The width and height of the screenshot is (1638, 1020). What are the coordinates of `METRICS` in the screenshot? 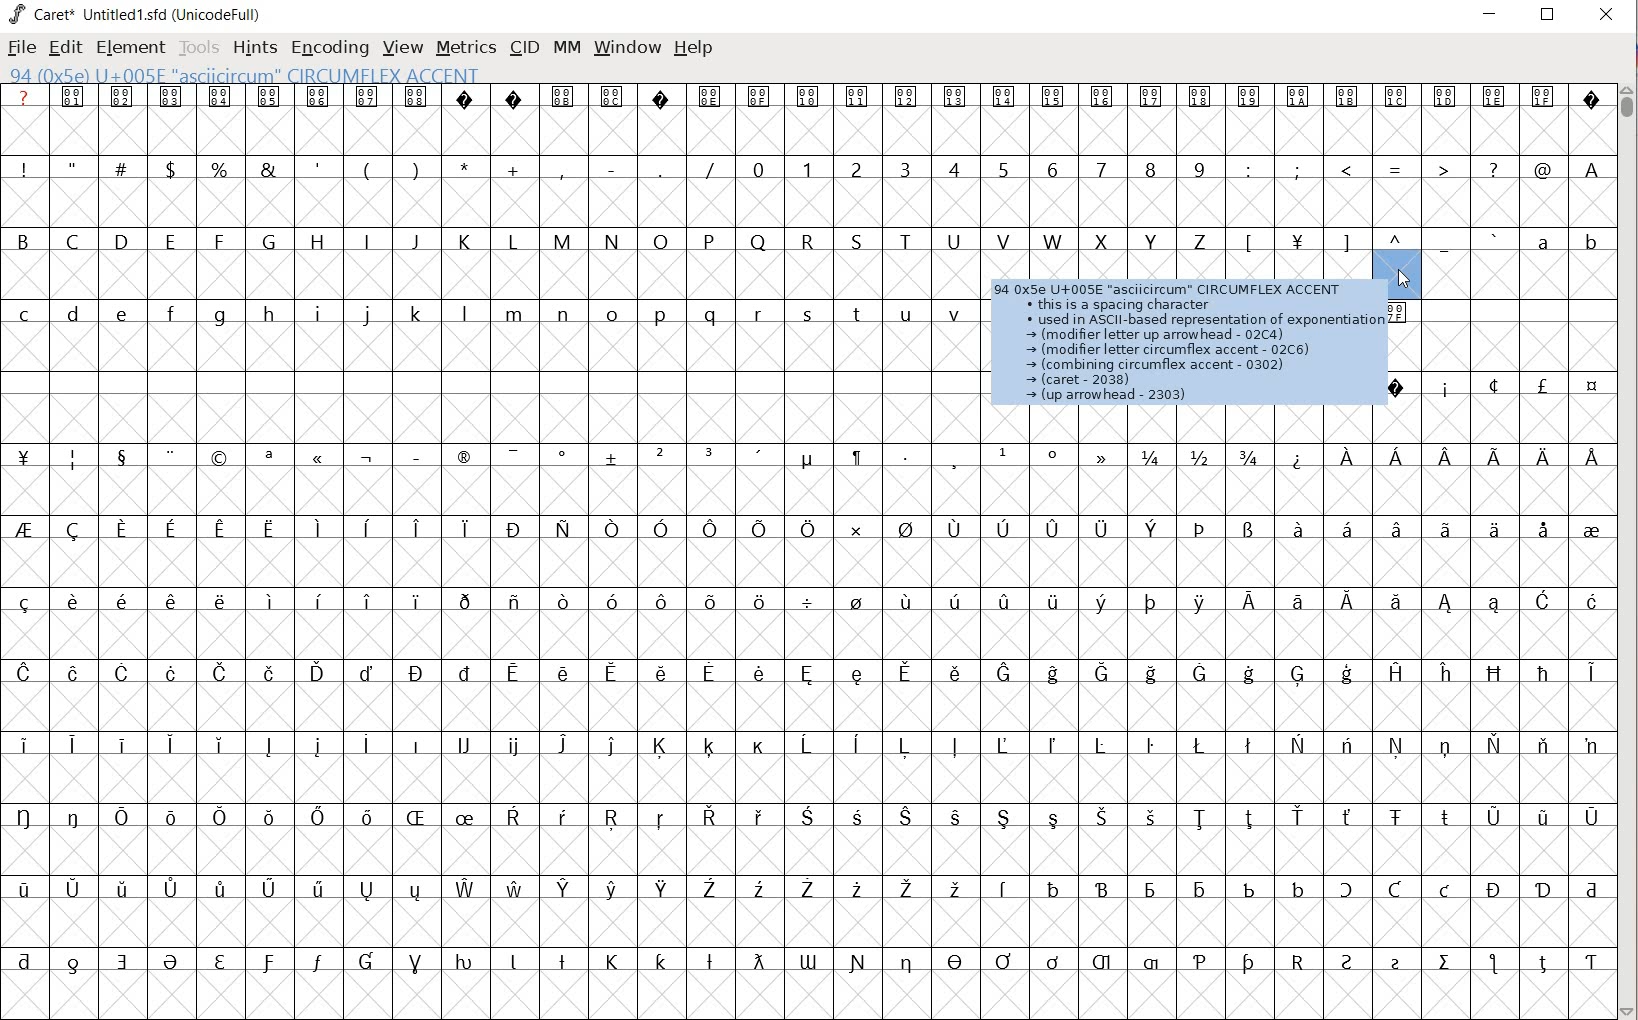 It's located at (466, 48).